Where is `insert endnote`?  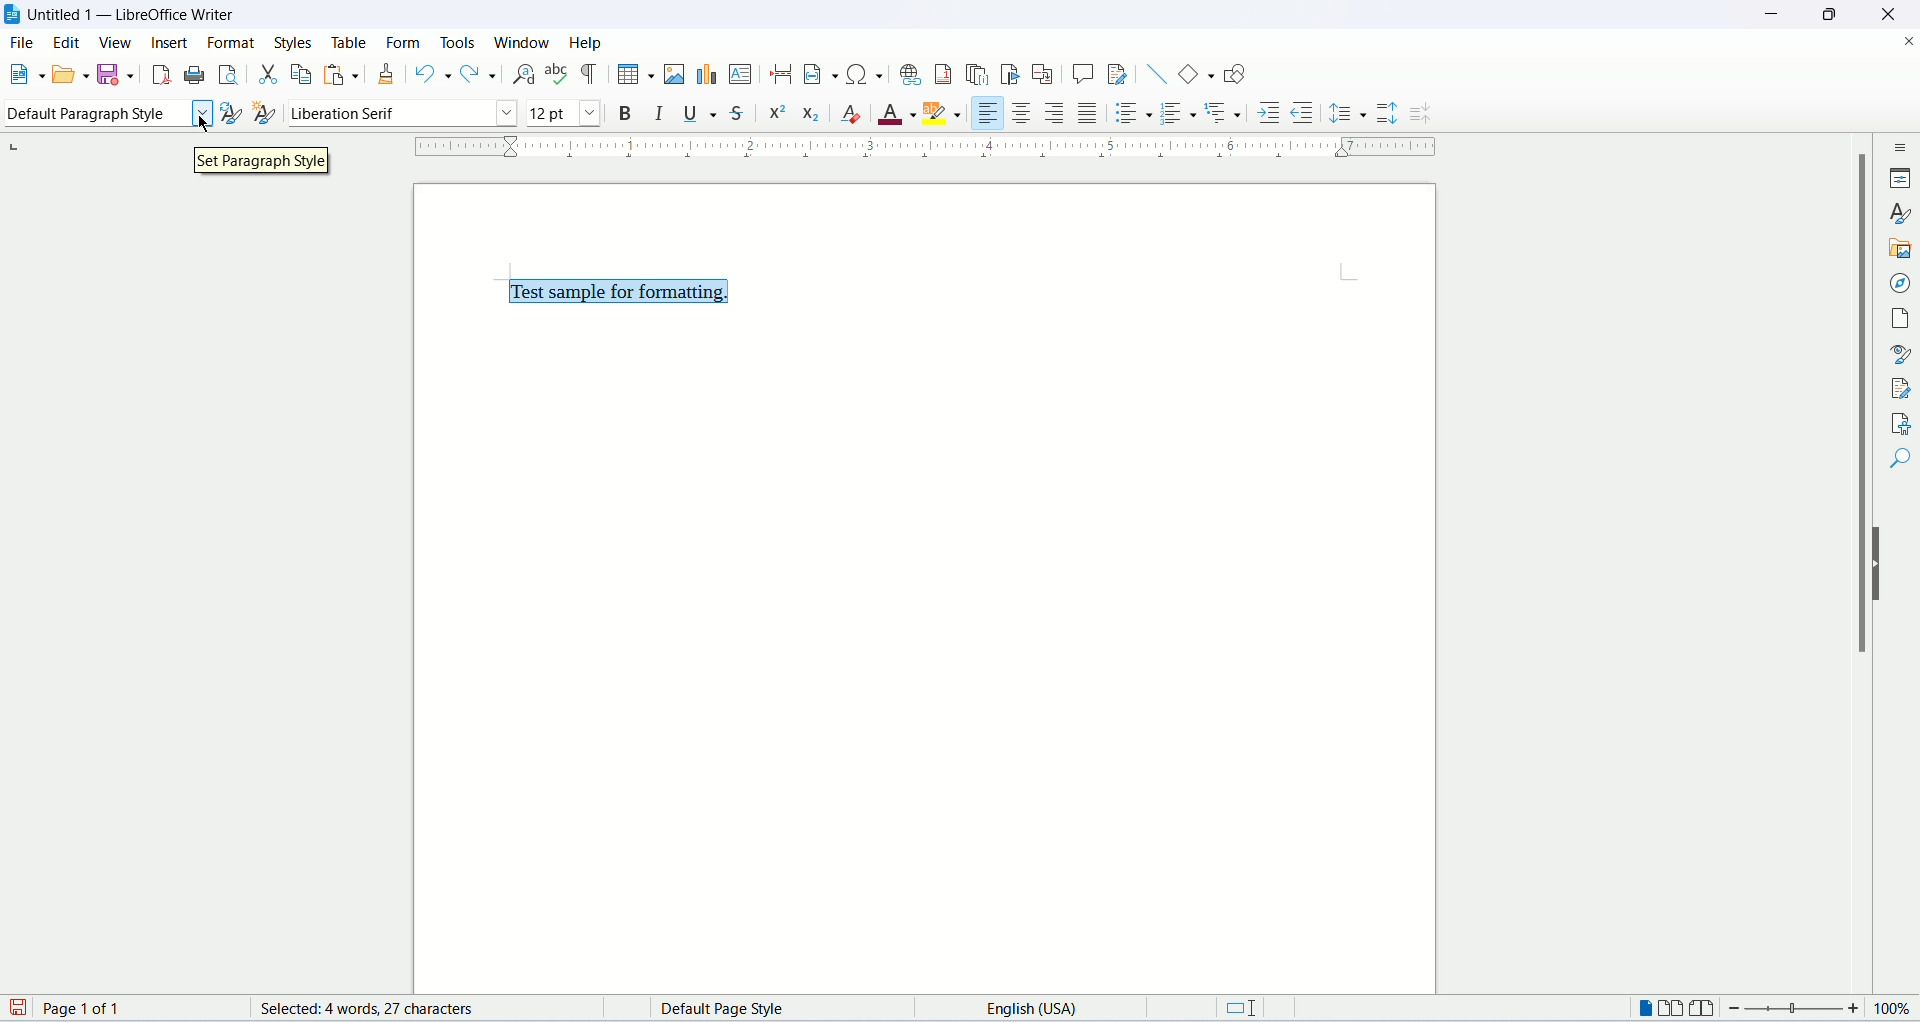
insert endnote is located at coordinates (980, 72).